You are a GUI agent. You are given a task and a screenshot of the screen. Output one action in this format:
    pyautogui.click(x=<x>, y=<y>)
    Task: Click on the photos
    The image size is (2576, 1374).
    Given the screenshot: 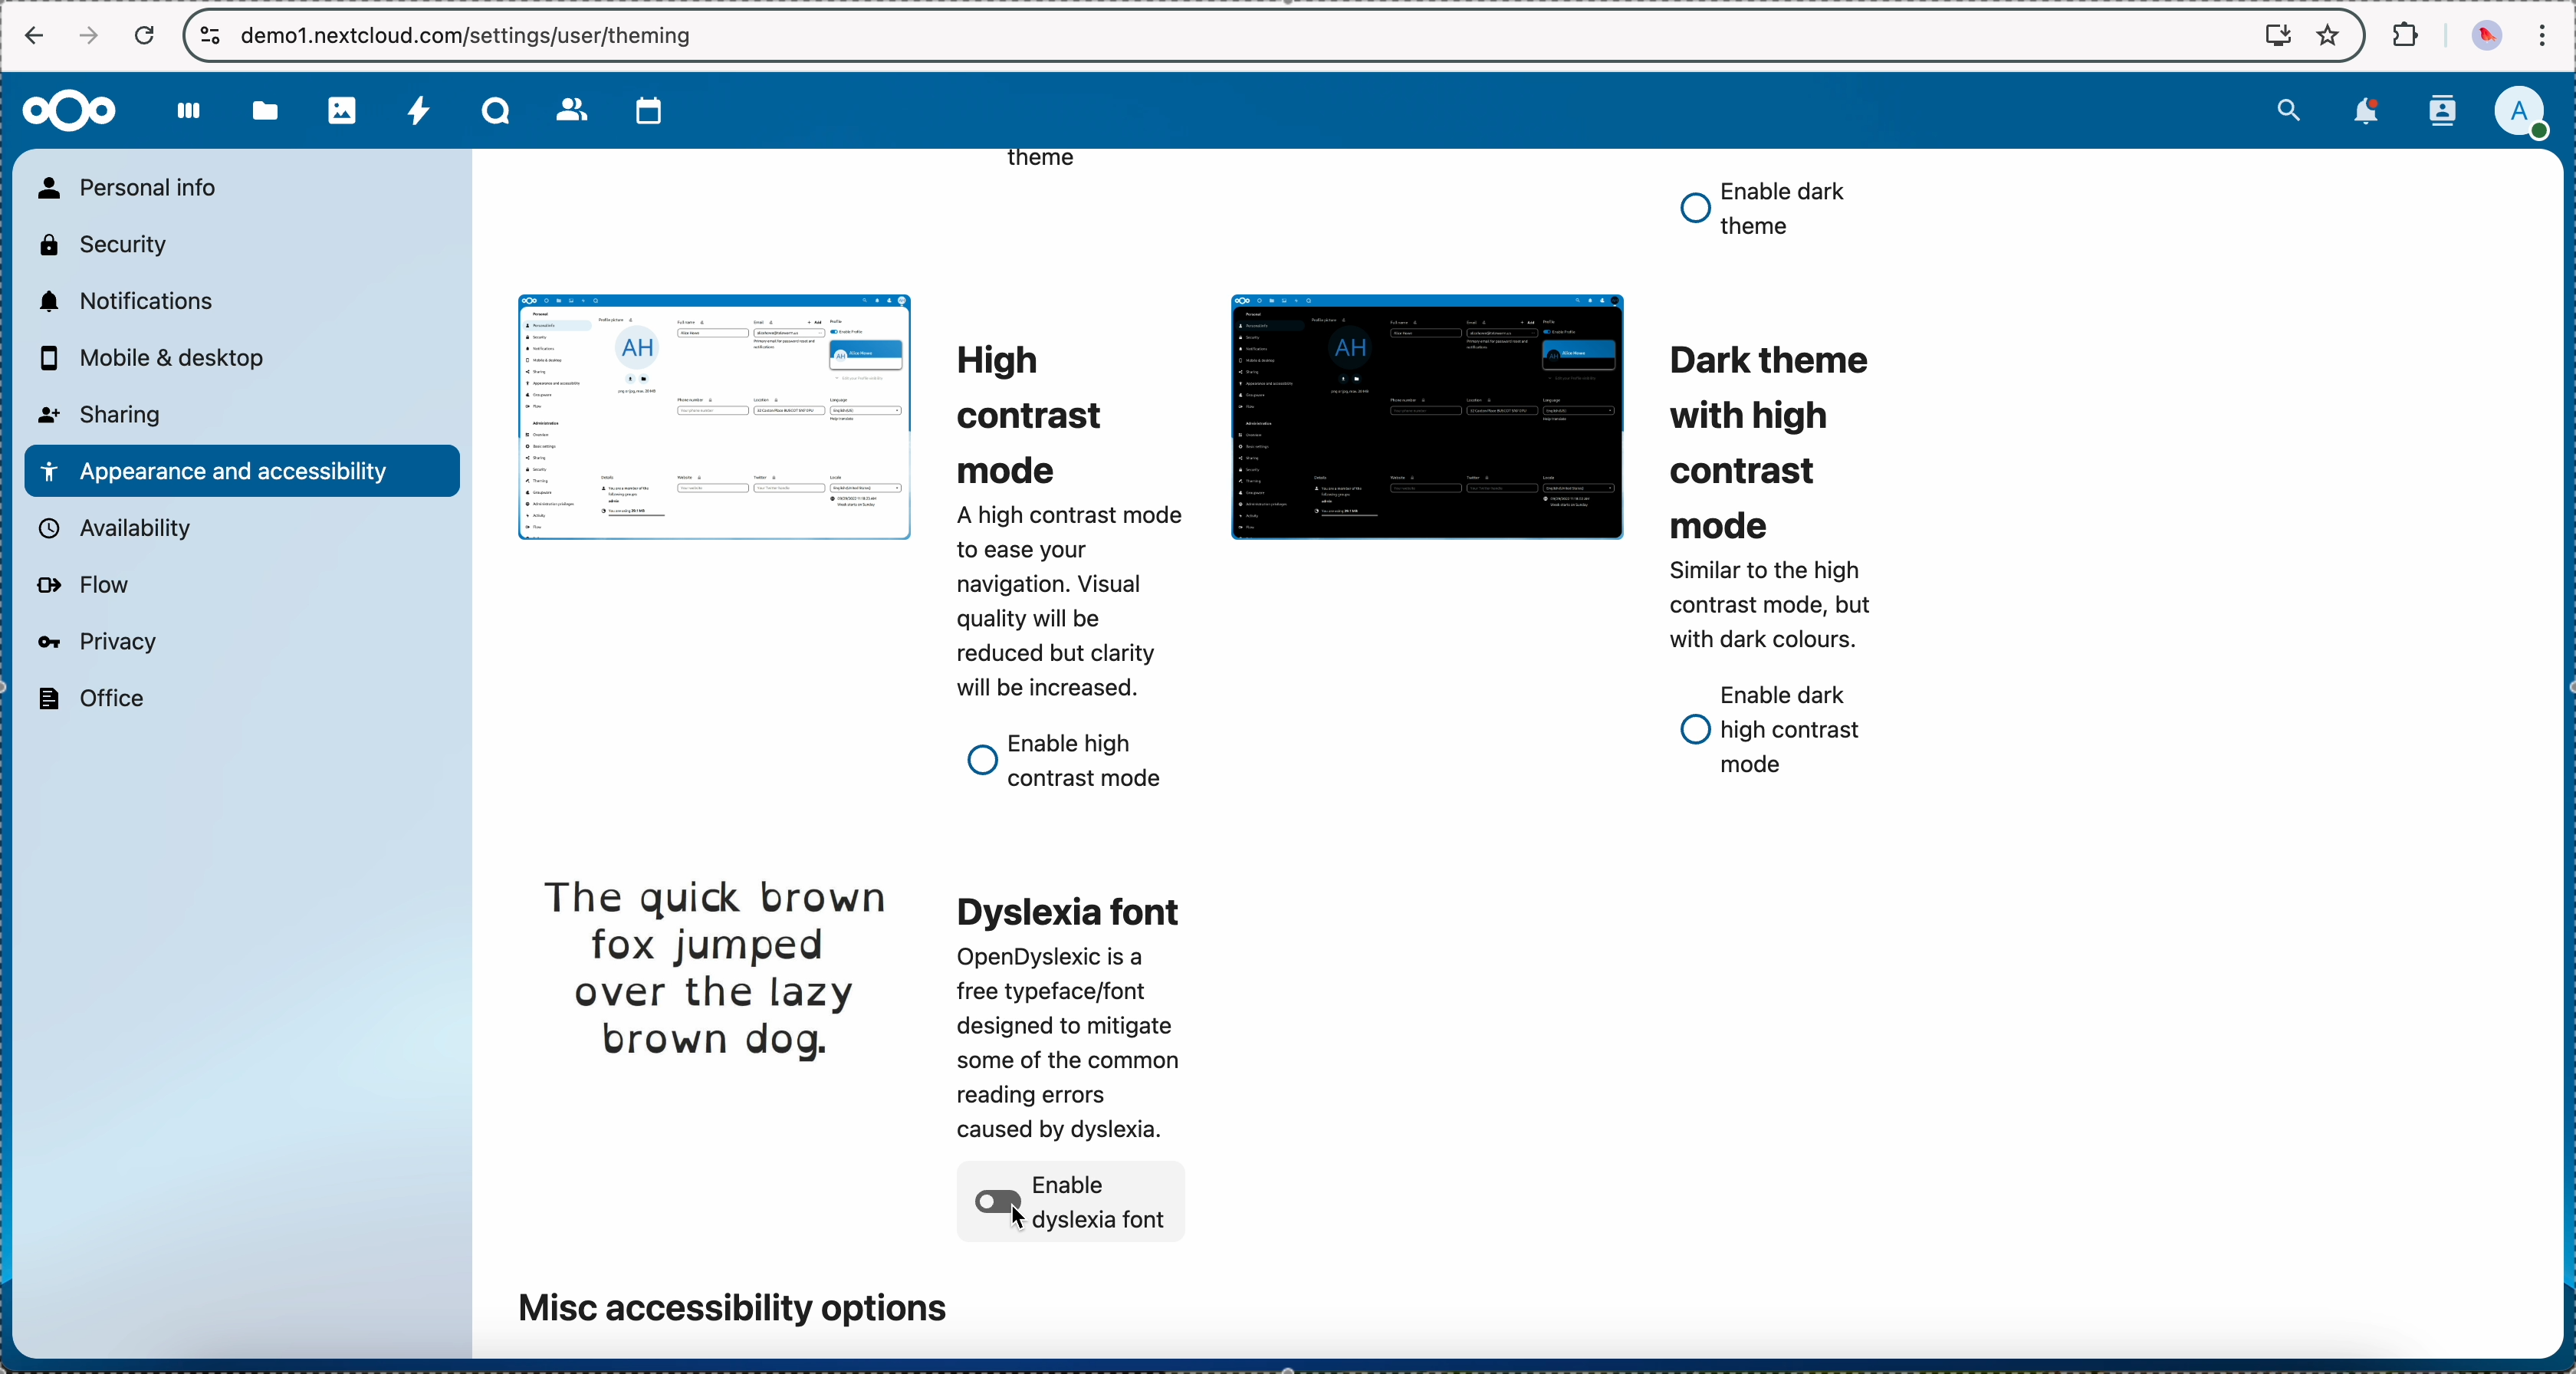 What is the action you would take?
    pyautogui.click(x=343, y=113)
    